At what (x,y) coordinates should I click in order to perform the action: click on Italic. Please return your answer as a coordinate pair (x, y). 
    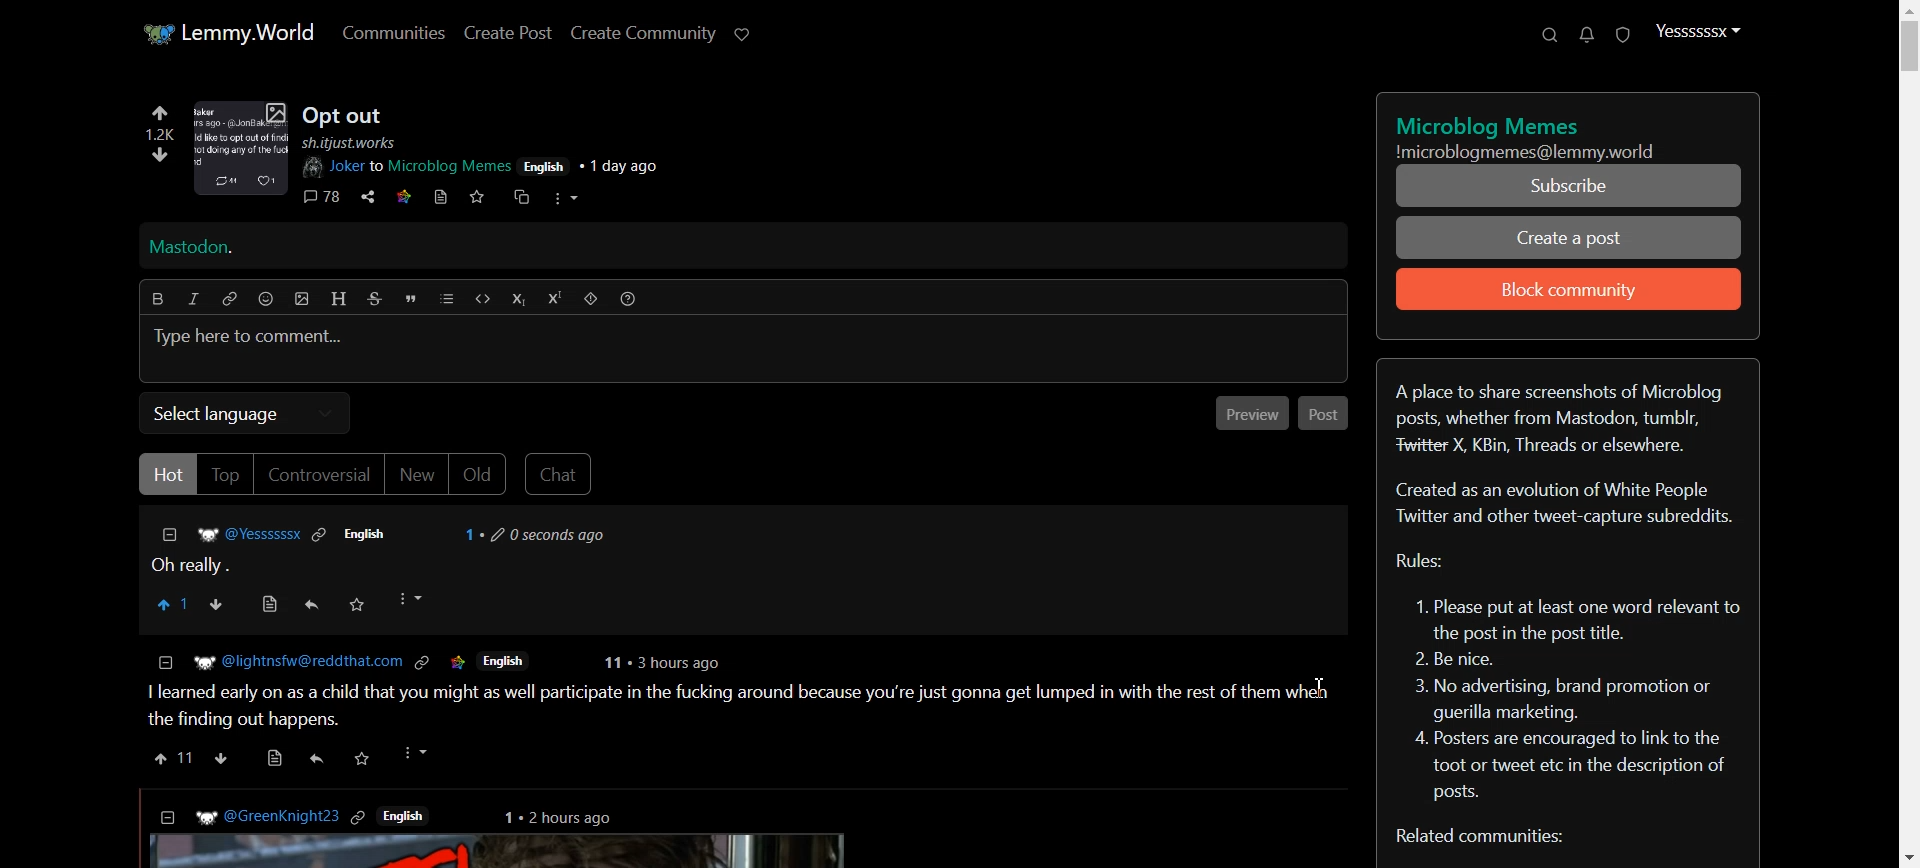
    Looking at the image, I should click on (192, 298).